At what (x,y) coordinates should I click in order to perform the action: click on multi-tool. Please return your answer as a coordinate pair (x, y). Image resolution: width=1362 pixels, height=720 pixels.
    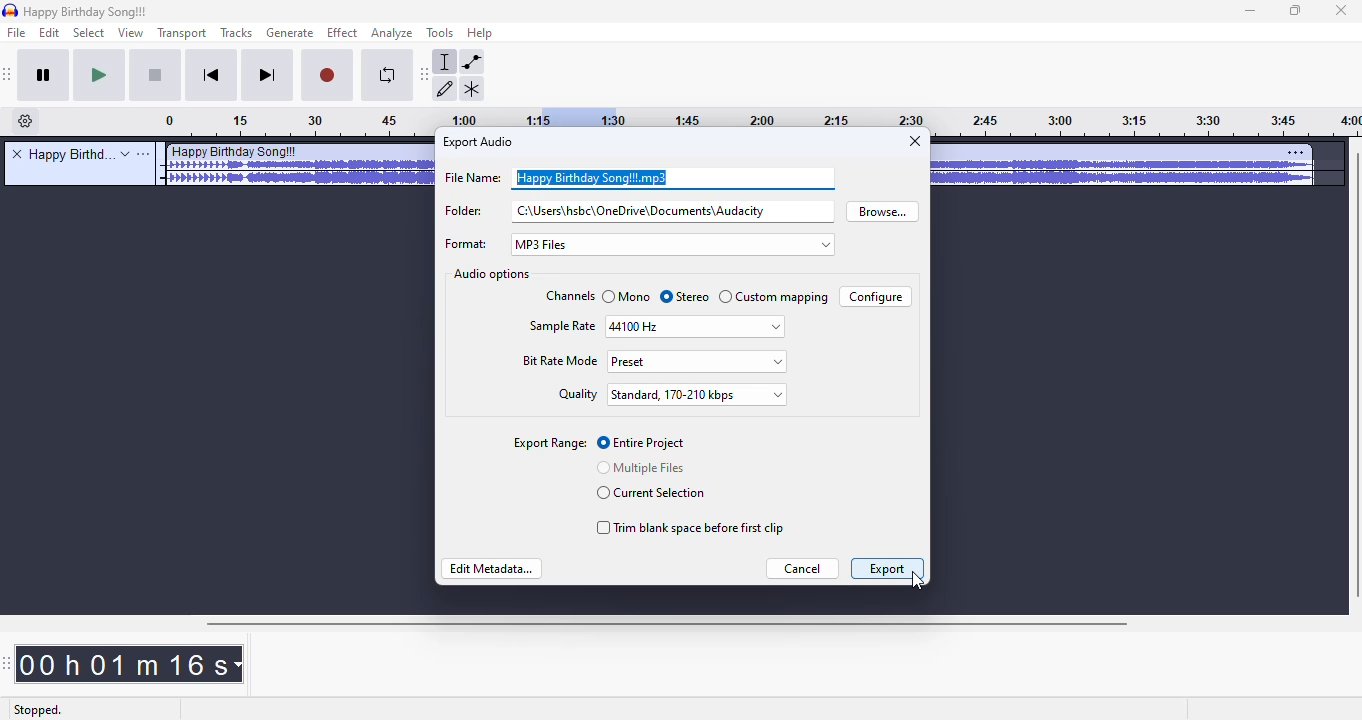
    Looking at the image, I should click on (472, 89).